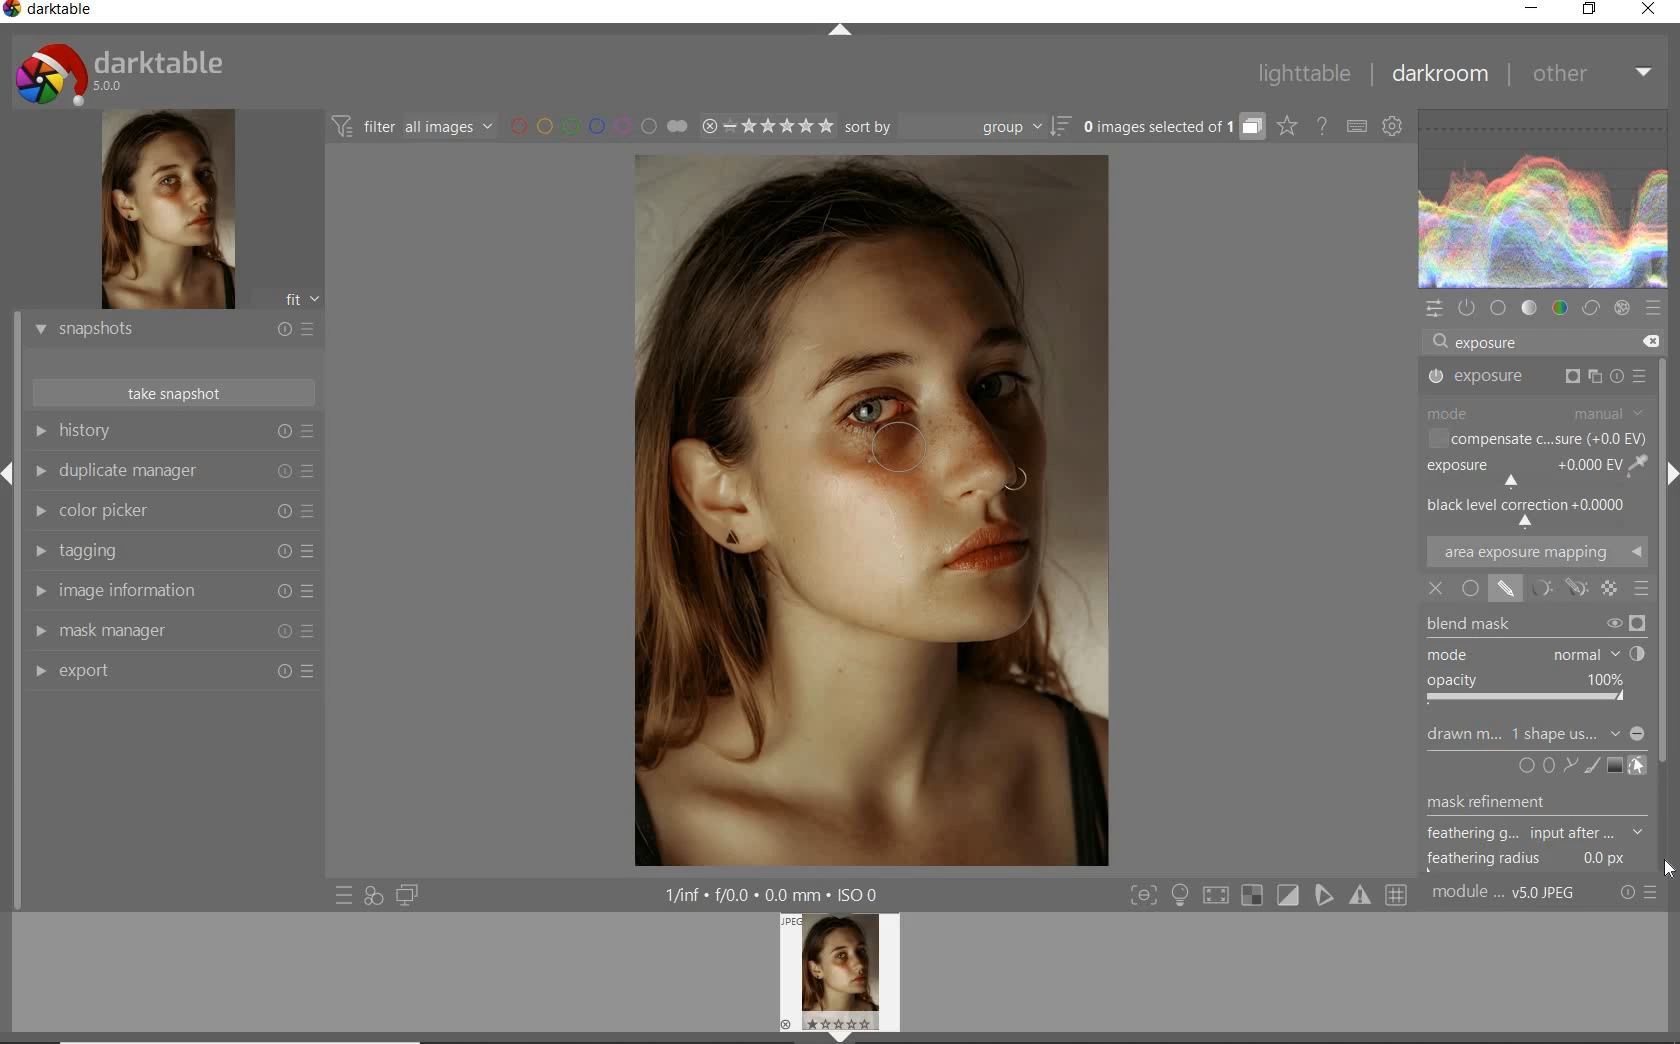 The width and height of the screenshot is (1680, 1044). I want to click on presets, so click(1654, 308).